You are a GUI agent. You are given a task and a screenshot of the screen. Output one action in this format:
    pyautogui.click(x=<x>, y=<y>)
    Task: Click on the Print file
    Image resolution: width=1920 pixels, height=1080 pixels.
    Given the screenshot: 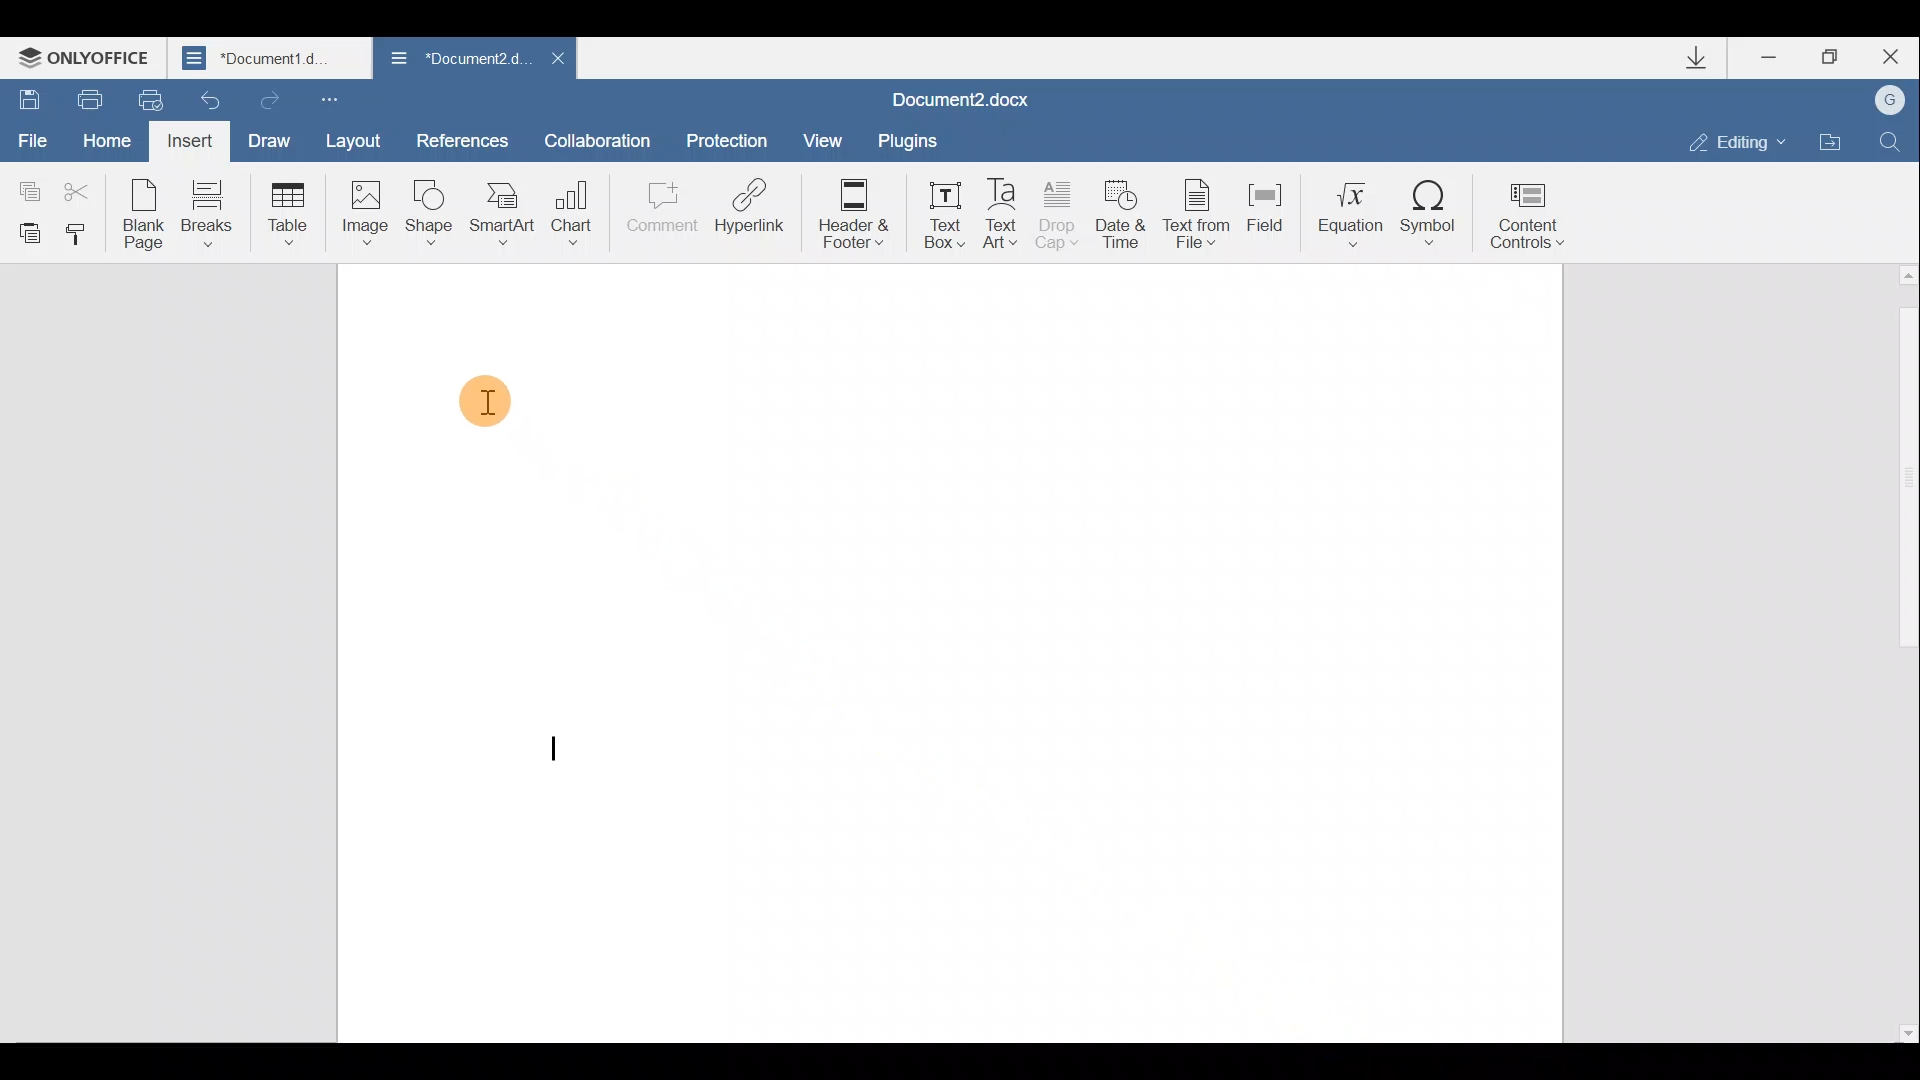 What is the action you would take?
    pyautogui.click(x=88, y=96)
    